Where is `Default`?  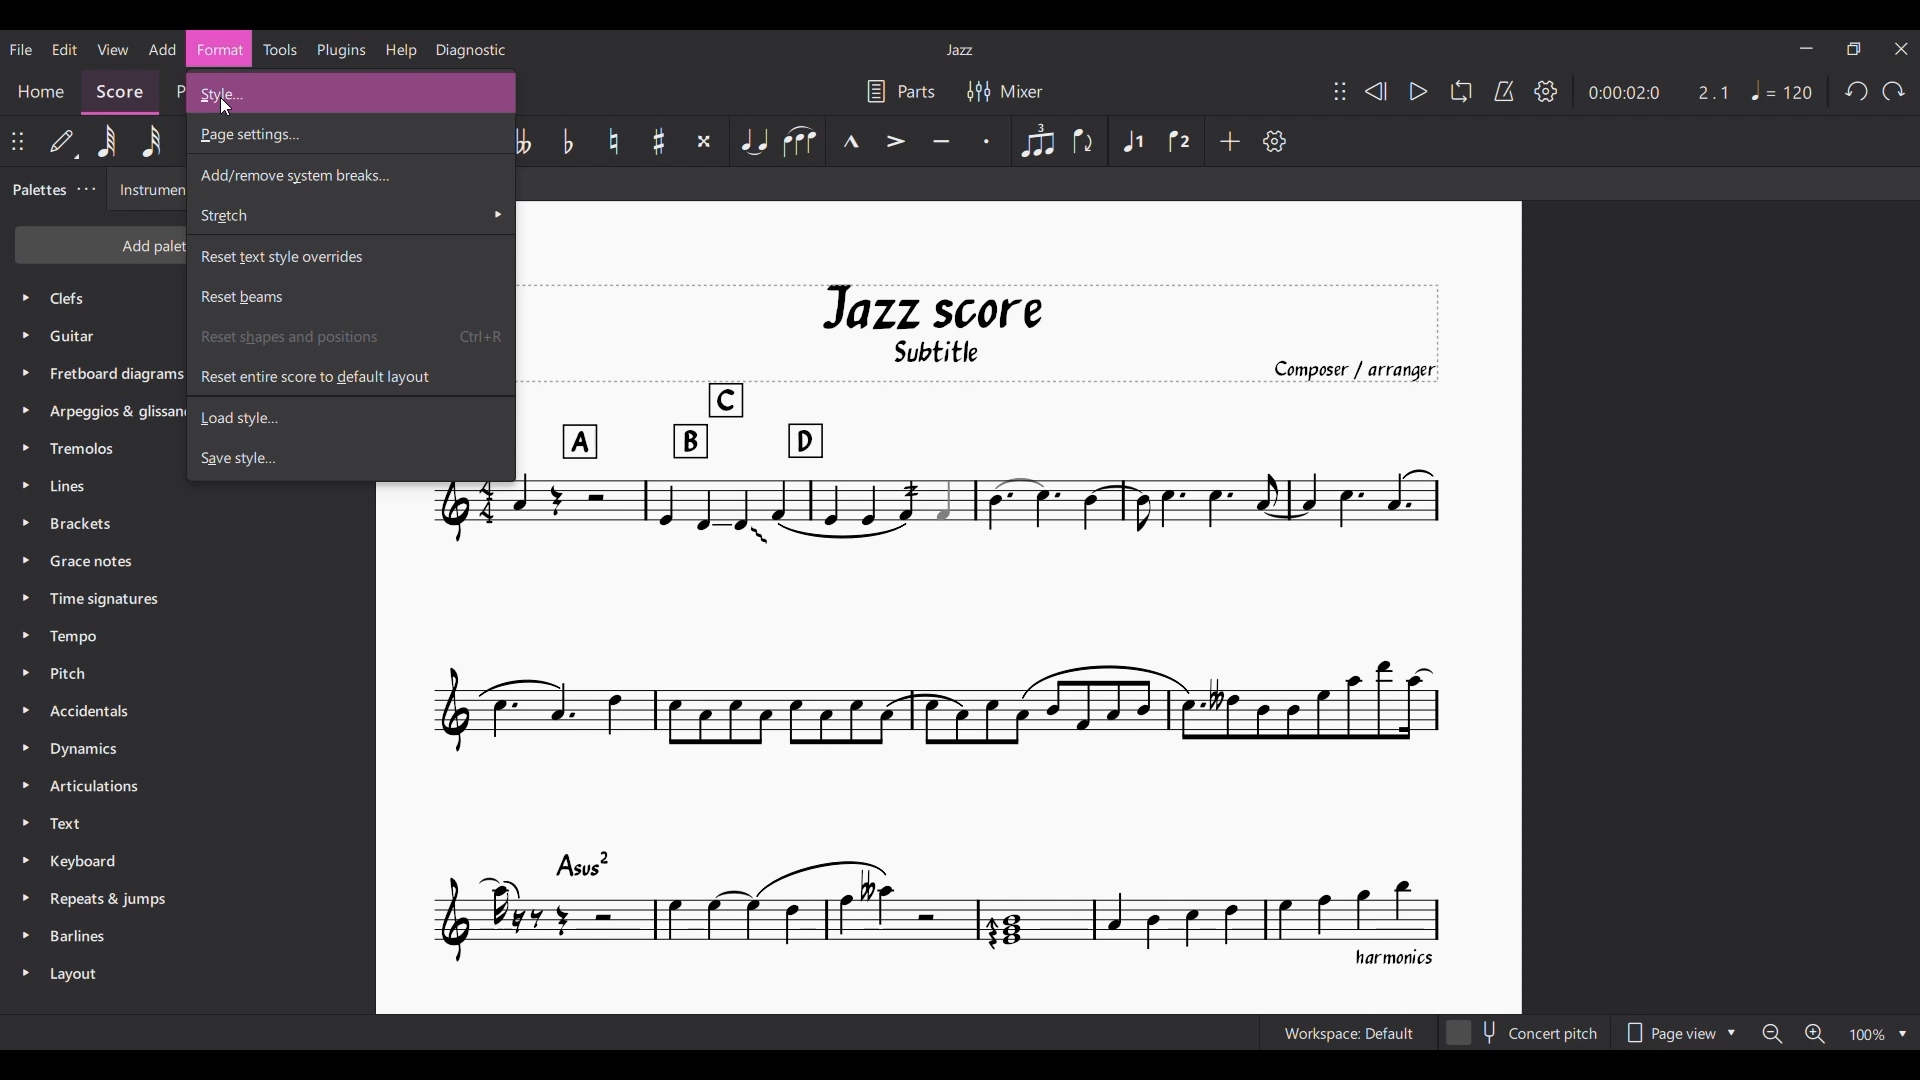 Default is located at coordinates (63, 141).